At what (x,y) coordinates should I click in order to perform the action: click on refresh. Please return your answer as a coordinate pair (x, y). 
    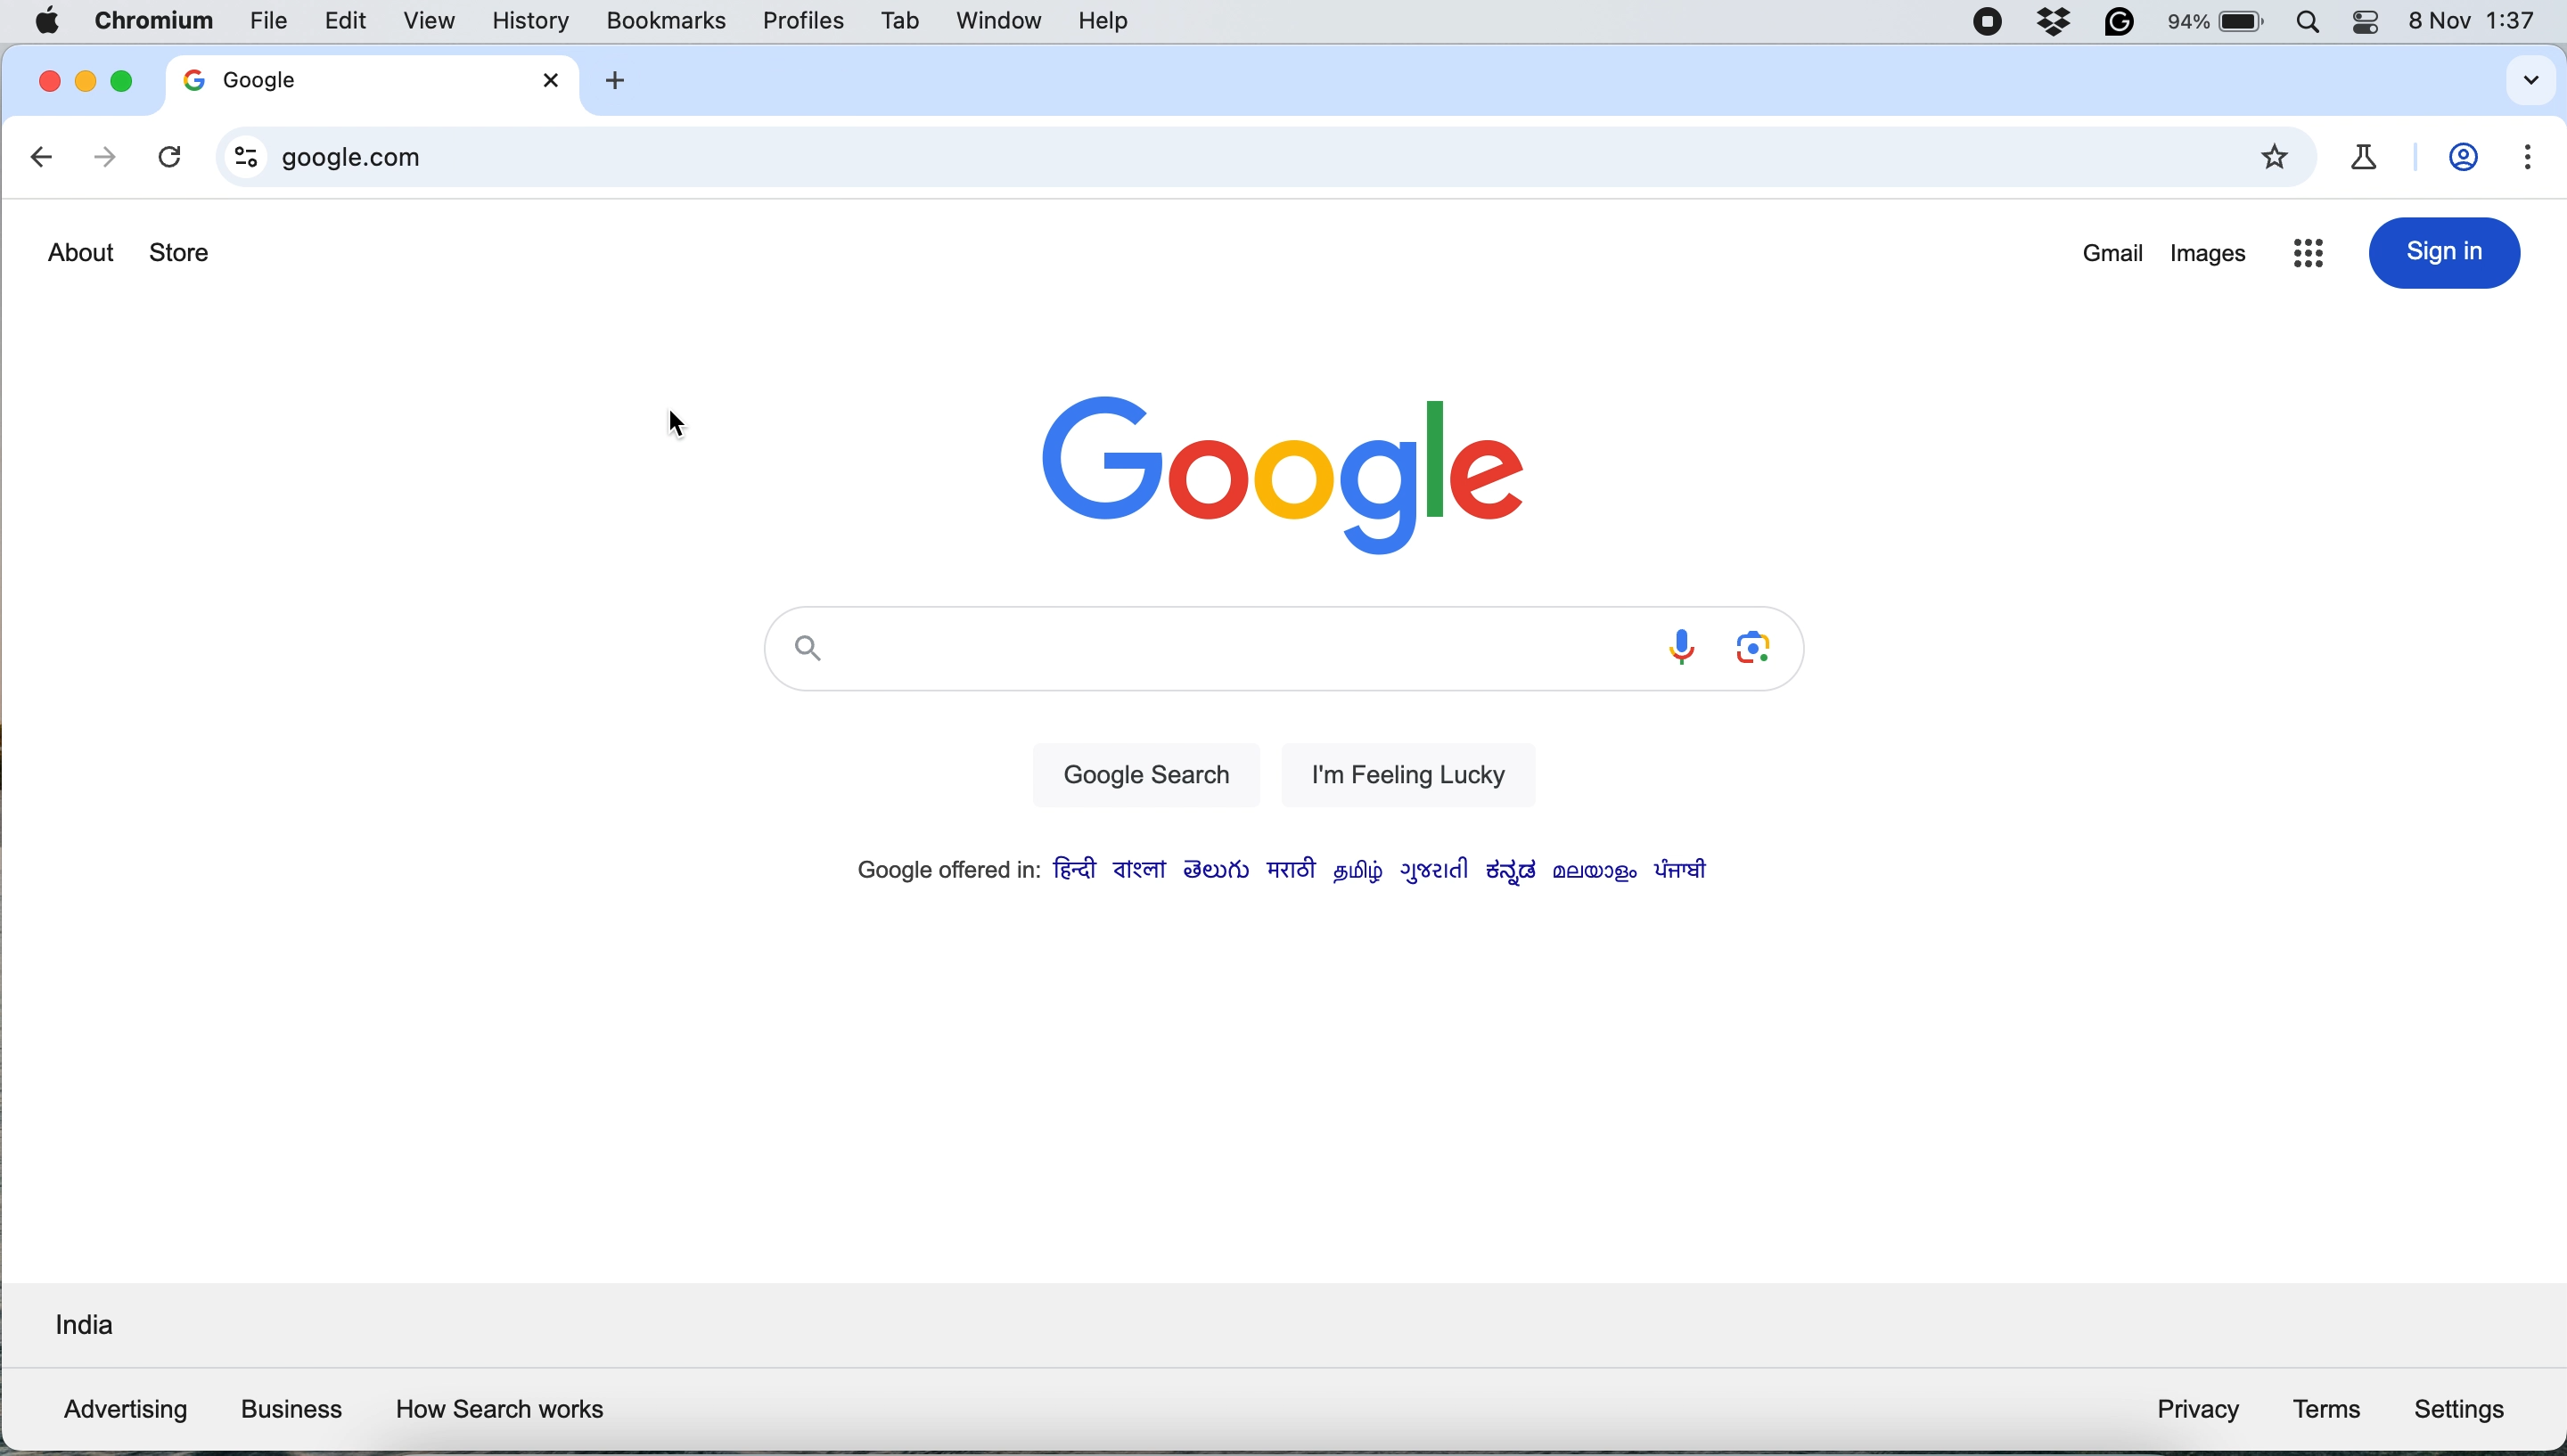
    Looking at the image, I should click on (168, 158).